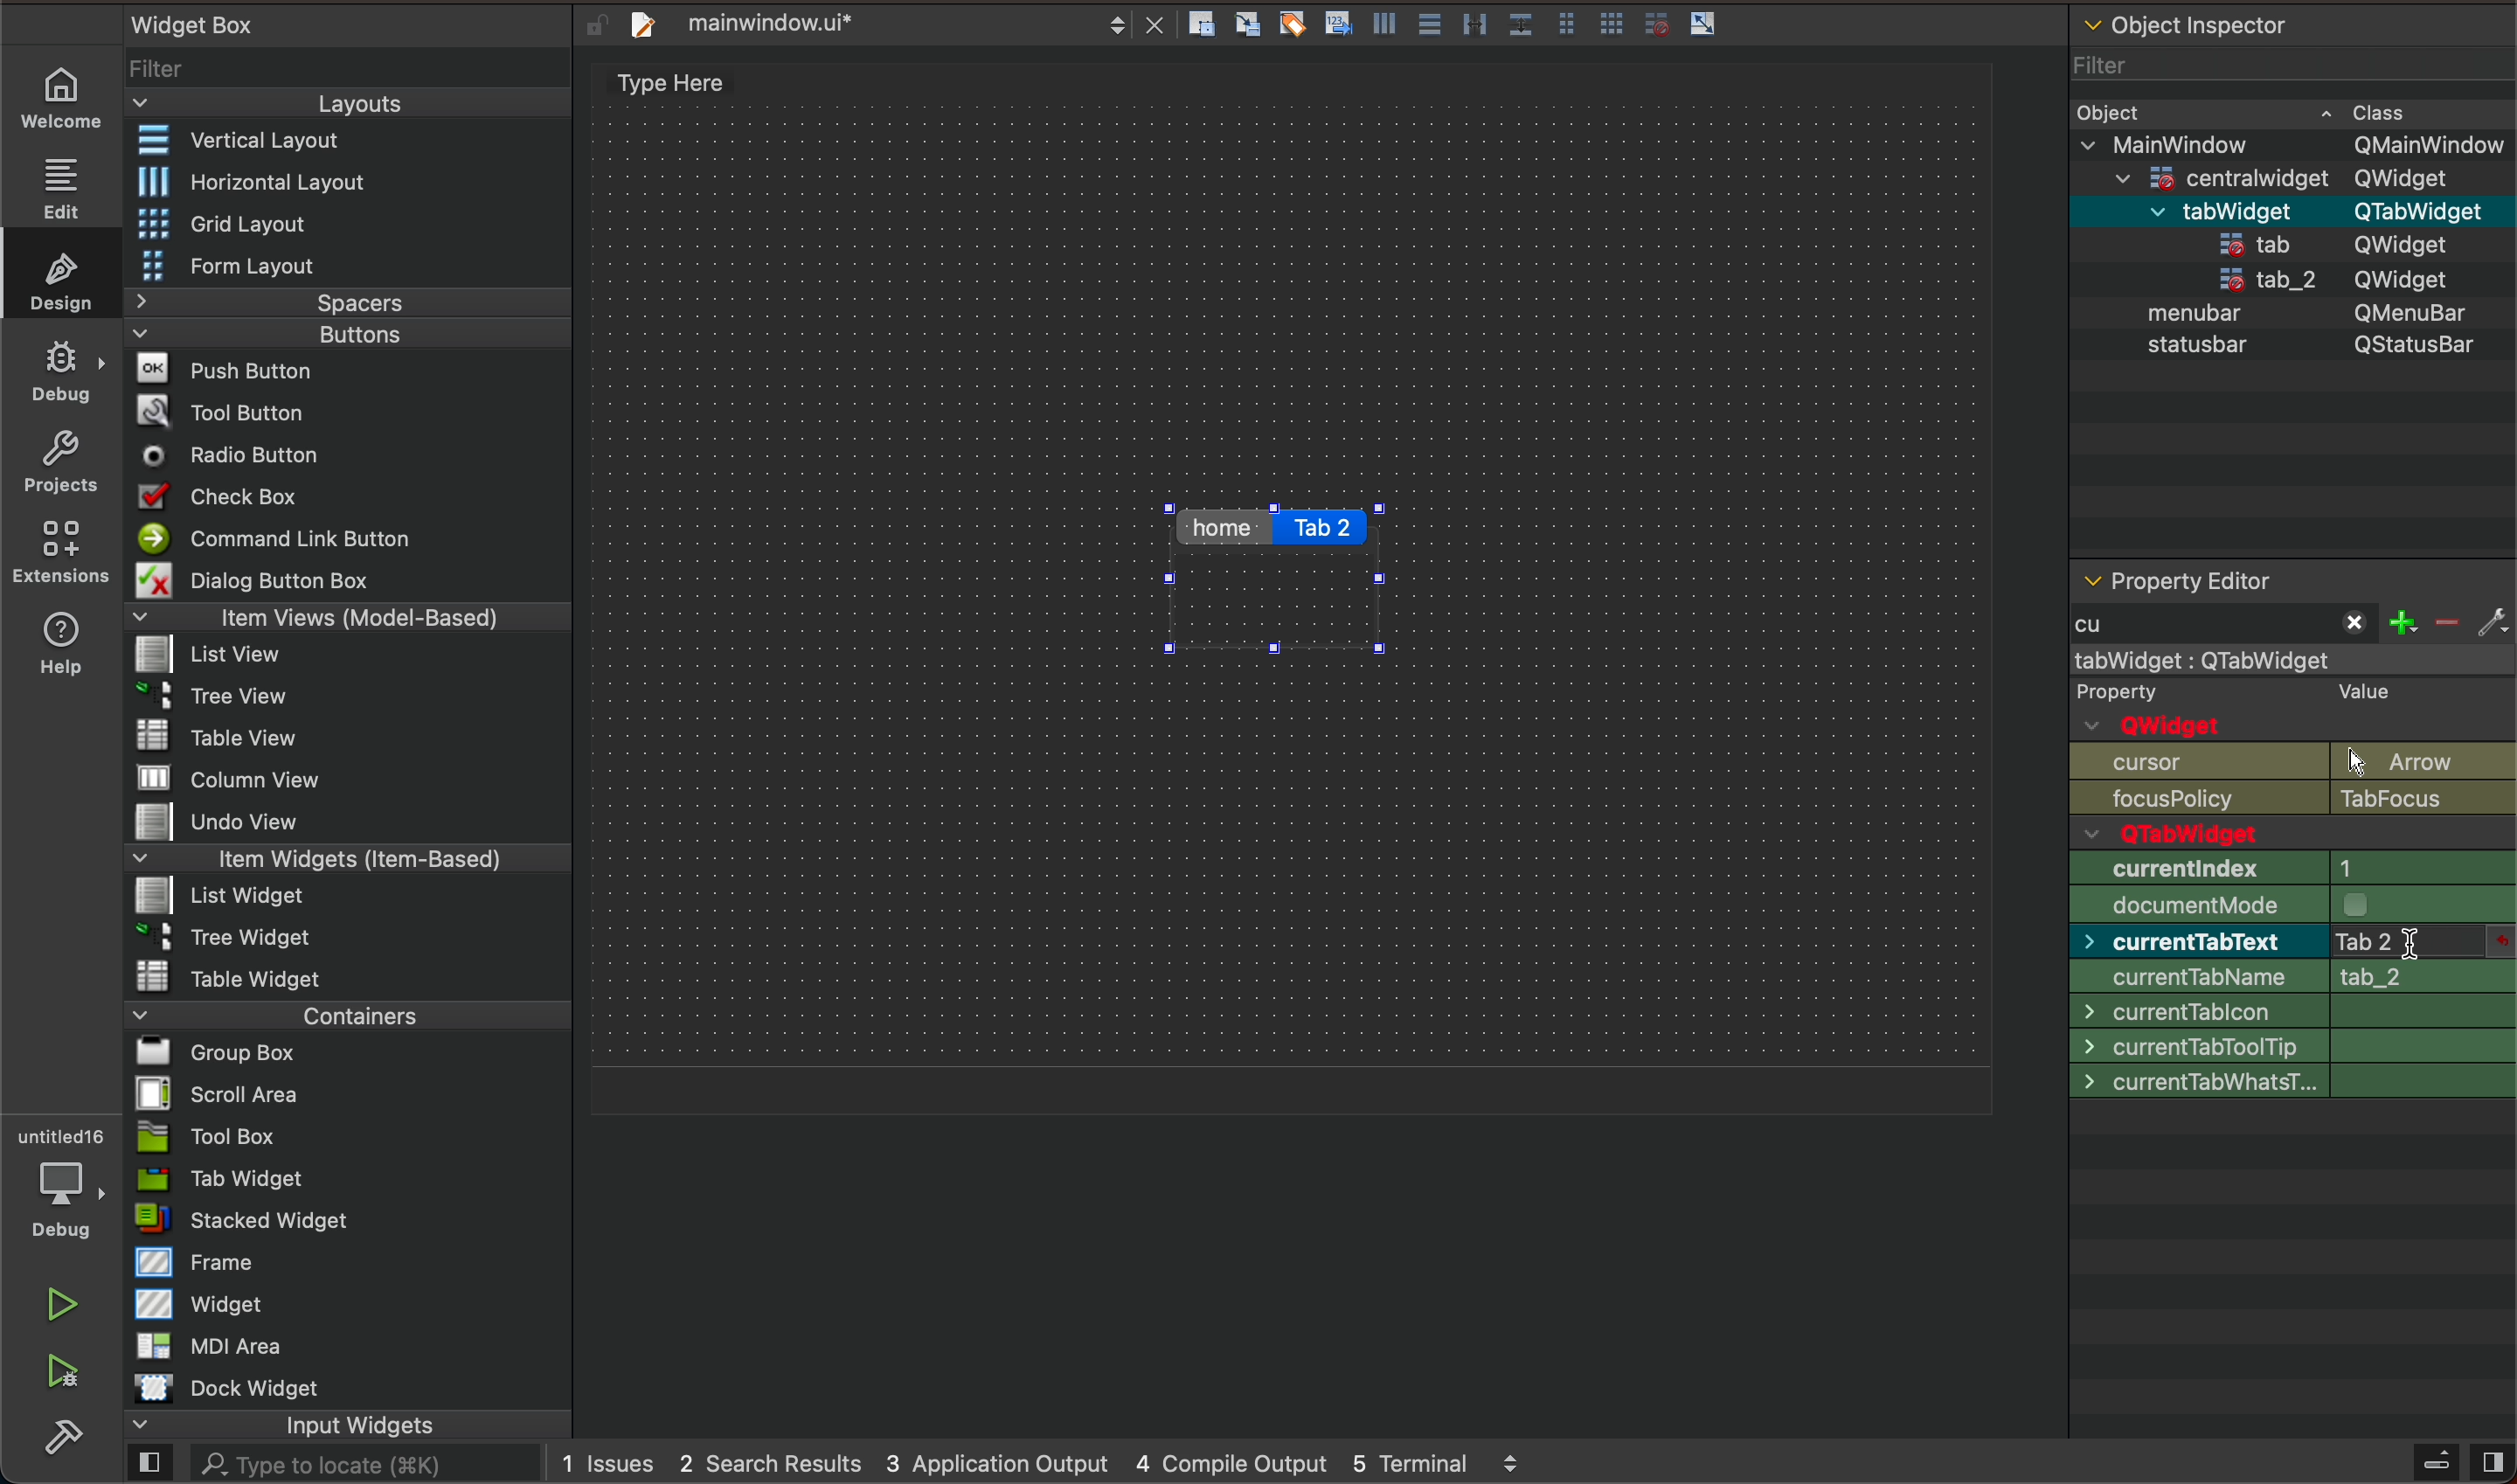 The image size is (2517, 1484). I want to click on object inspector, so click(2293, 29).